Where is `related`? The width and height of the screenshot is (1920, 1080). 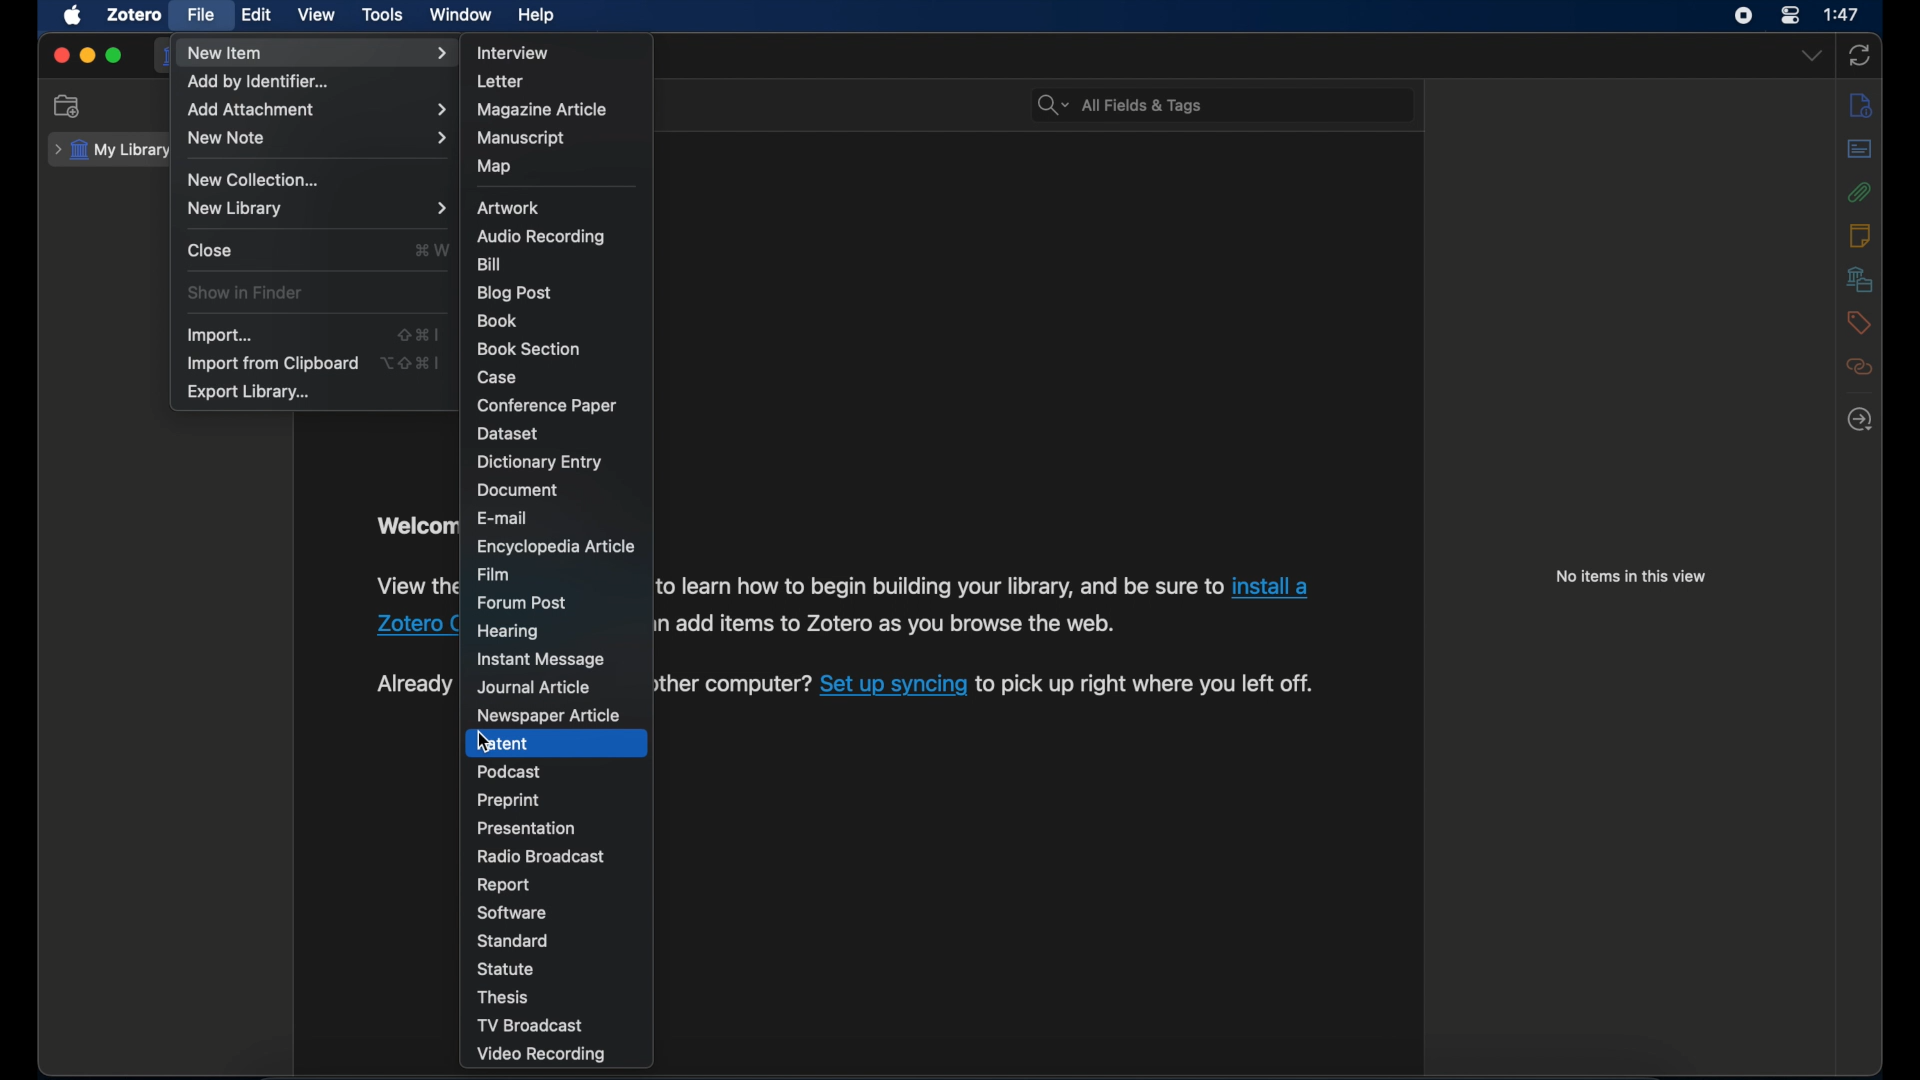
related is located at coordinates (1860, 367).